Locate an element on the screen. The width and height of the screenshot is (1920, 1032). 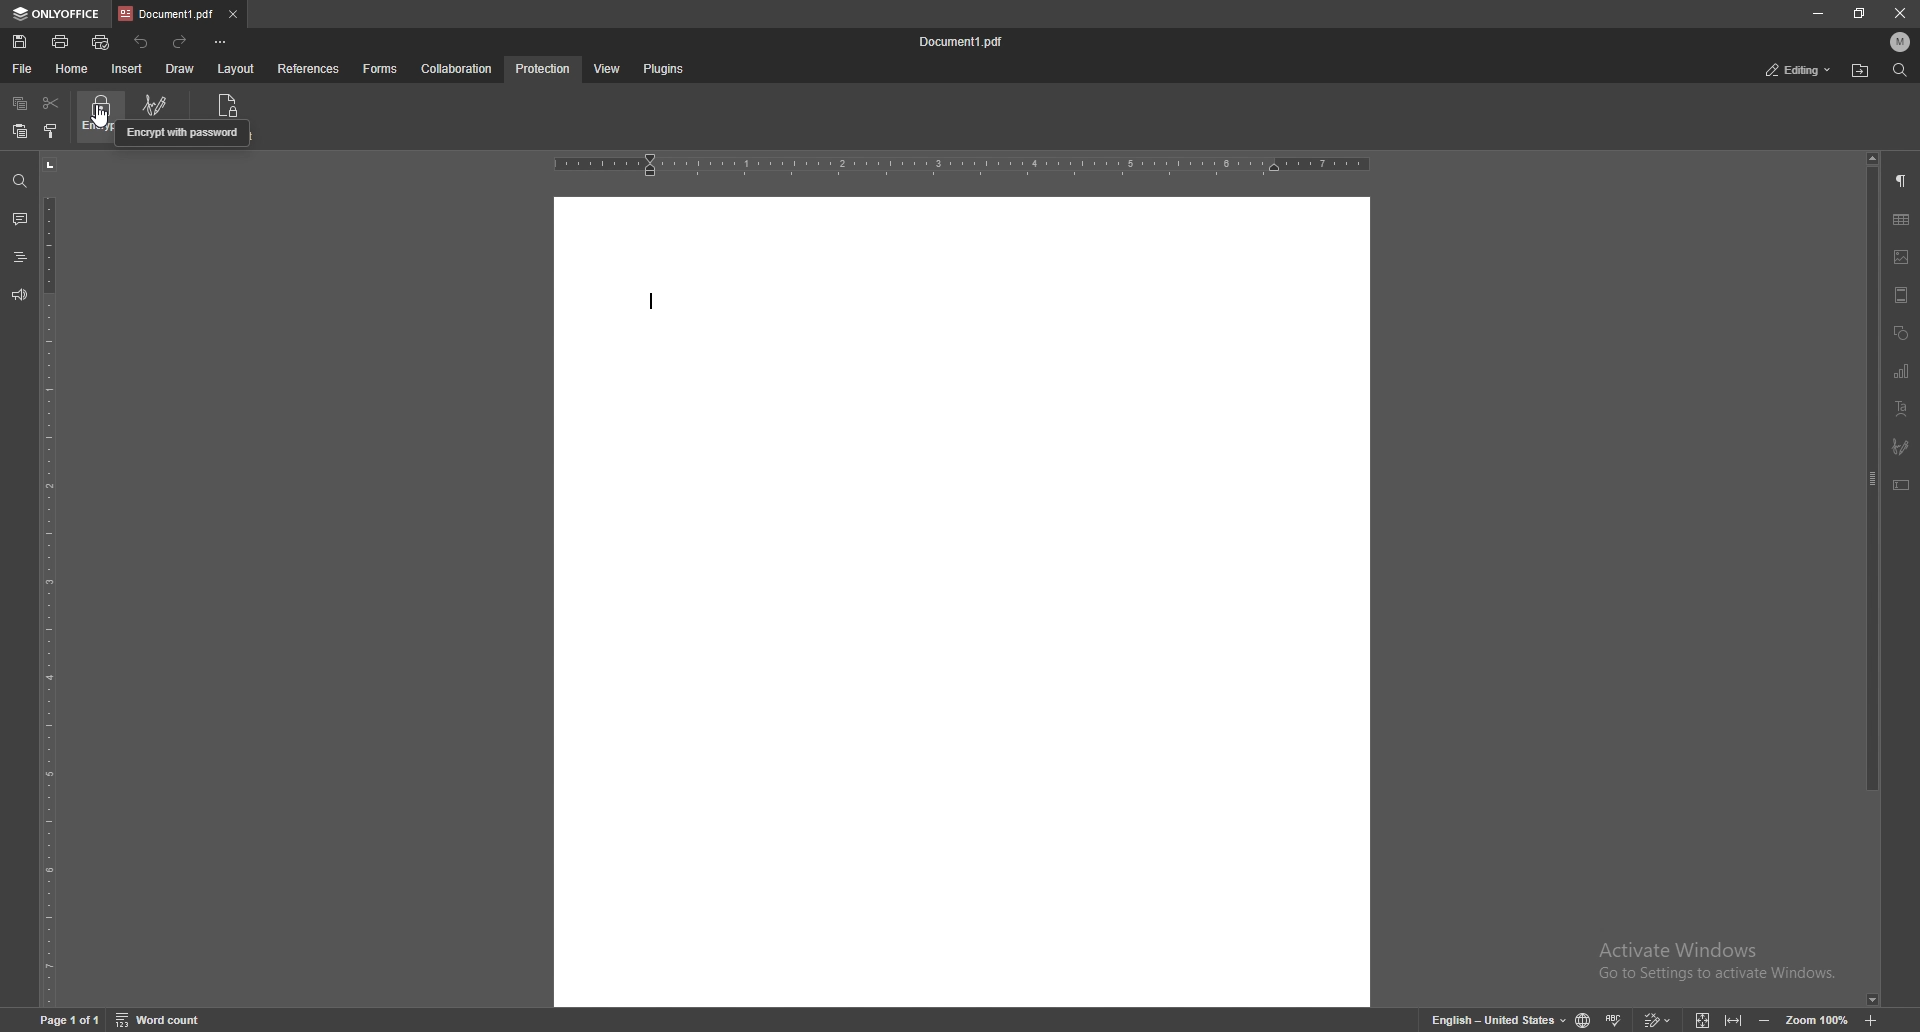
draw is located at coordinates (180, 68).